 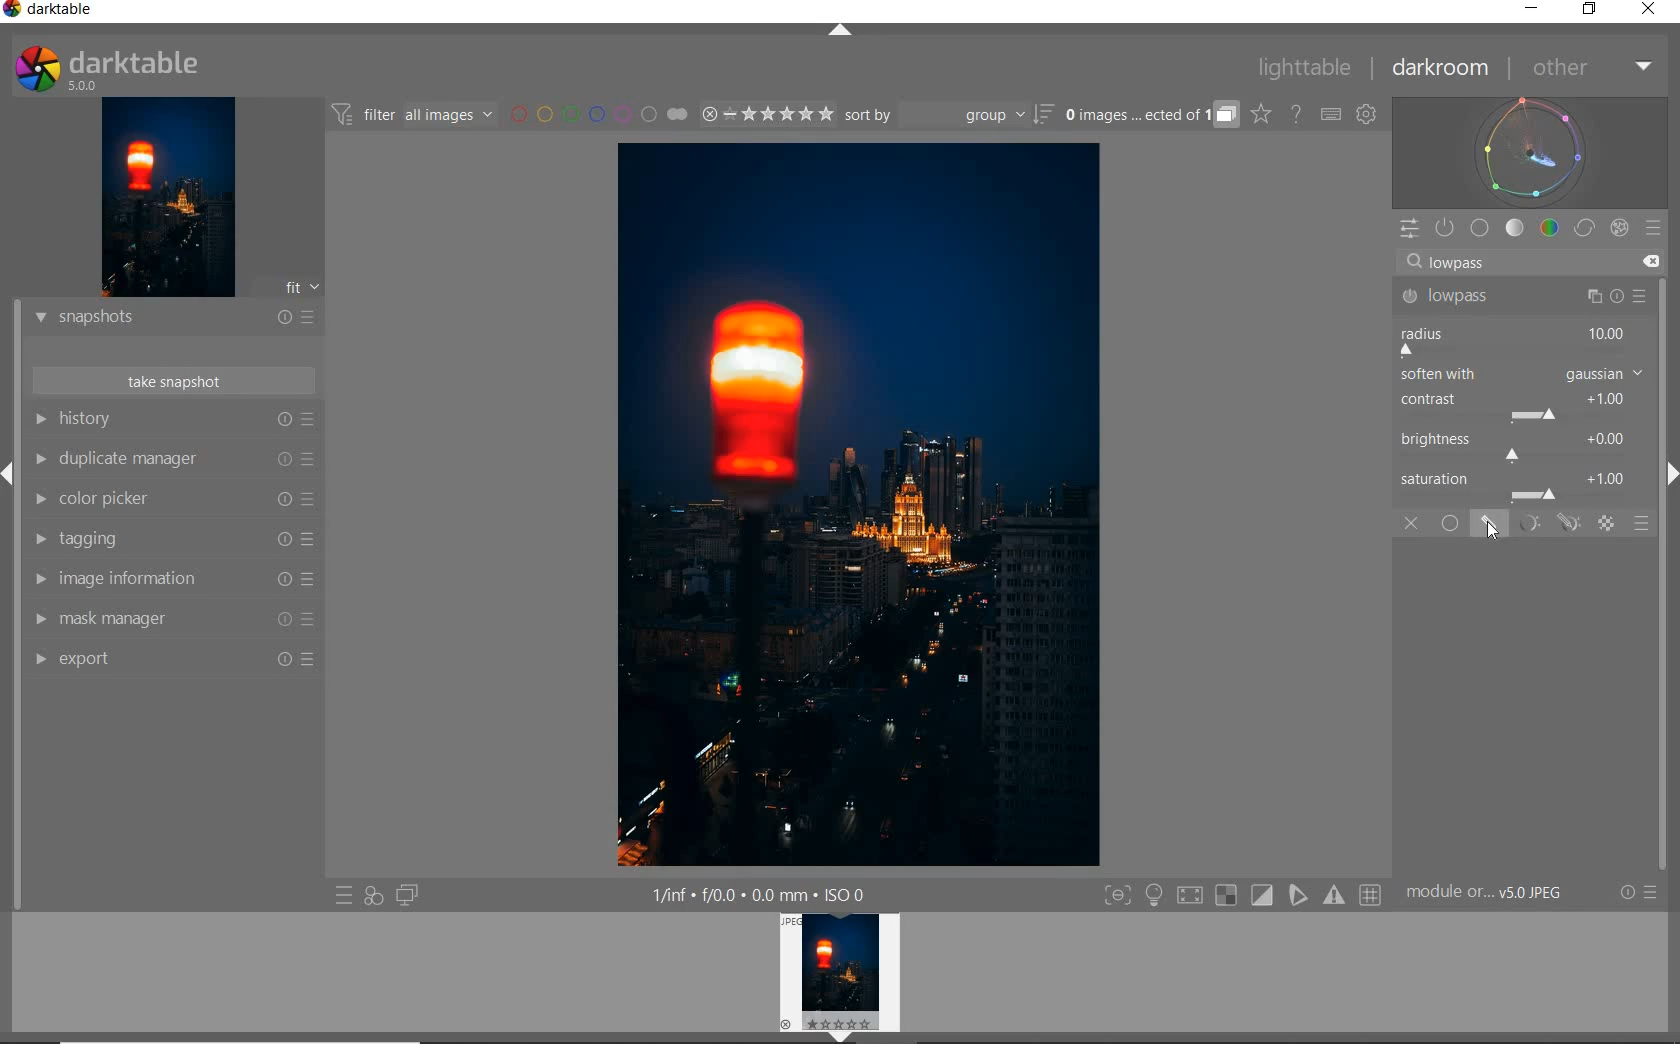 What do you see at coordinates (1451, 524) in the screenshot?
I see `UNIFORMLY` at bounding box center [1451, 524].